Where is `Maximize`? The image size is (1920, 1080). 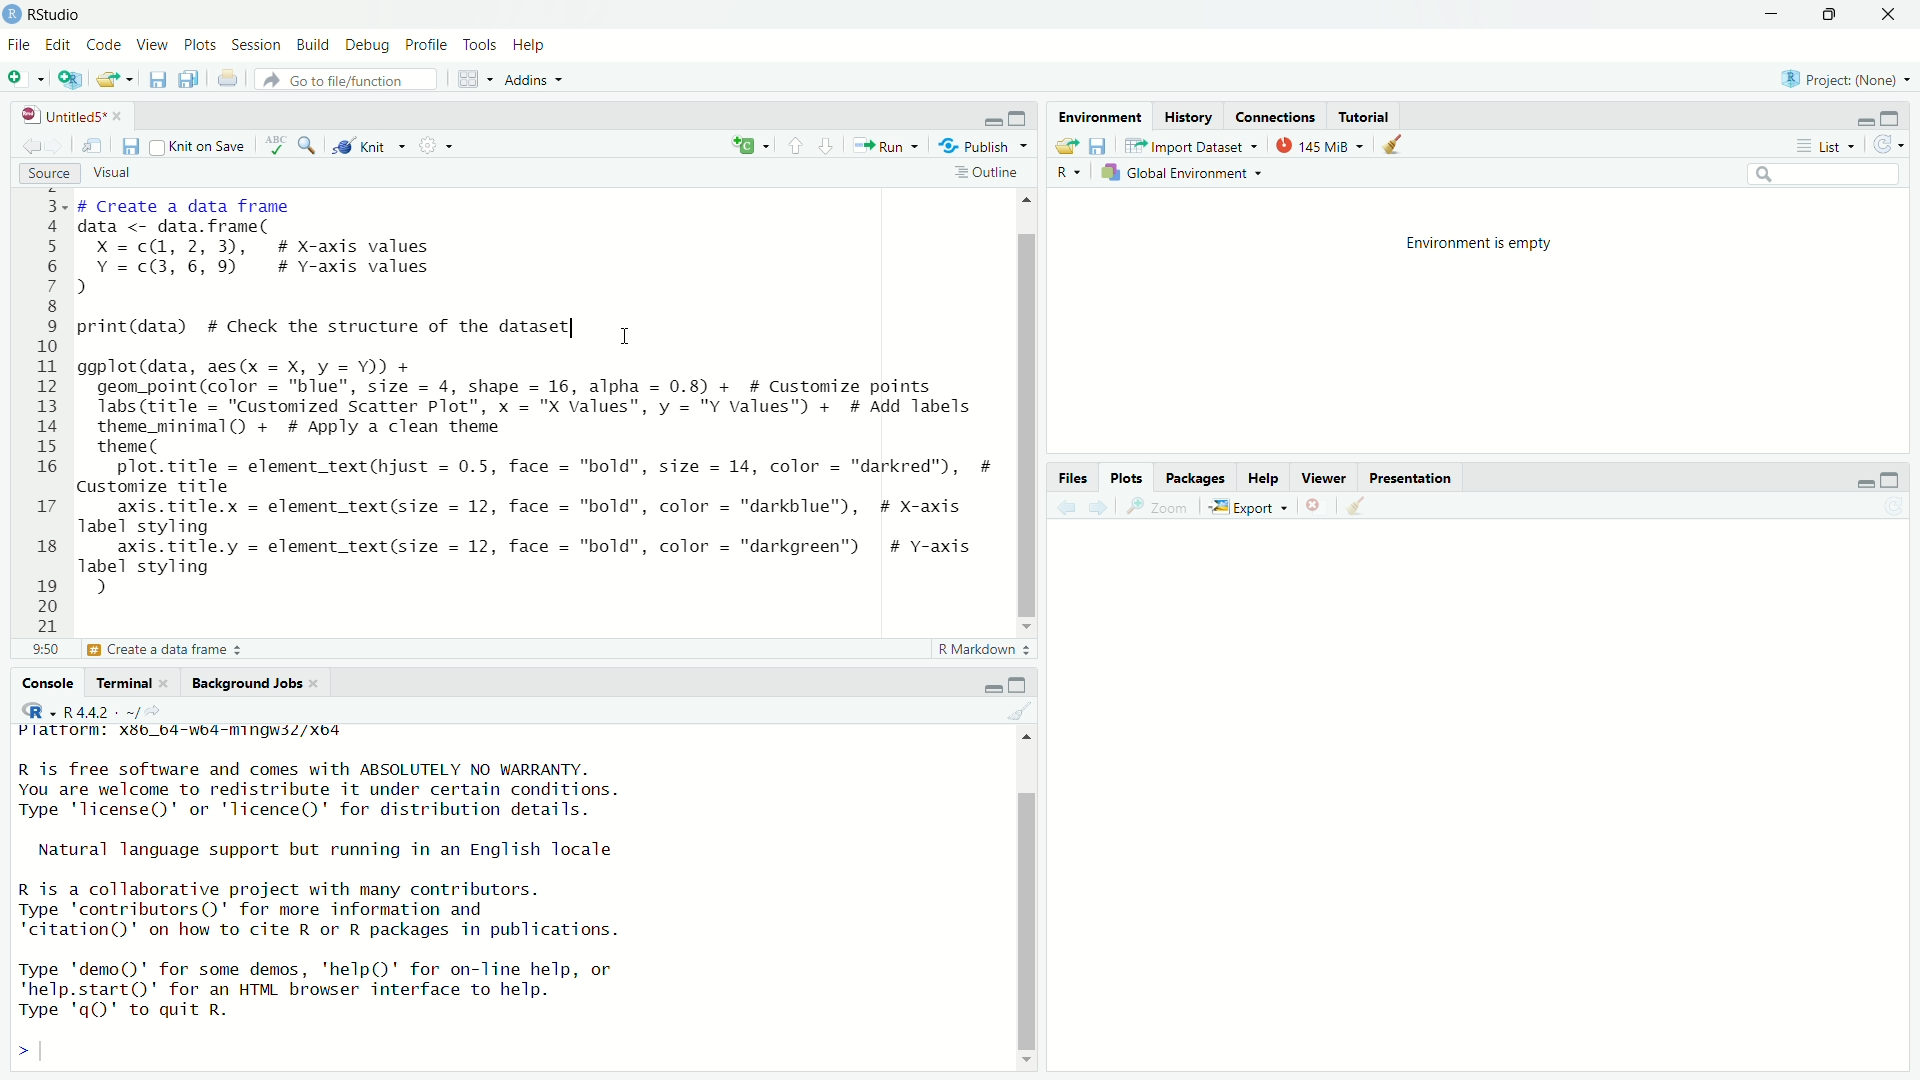 Maximize is located at coordinates (1890, 118).